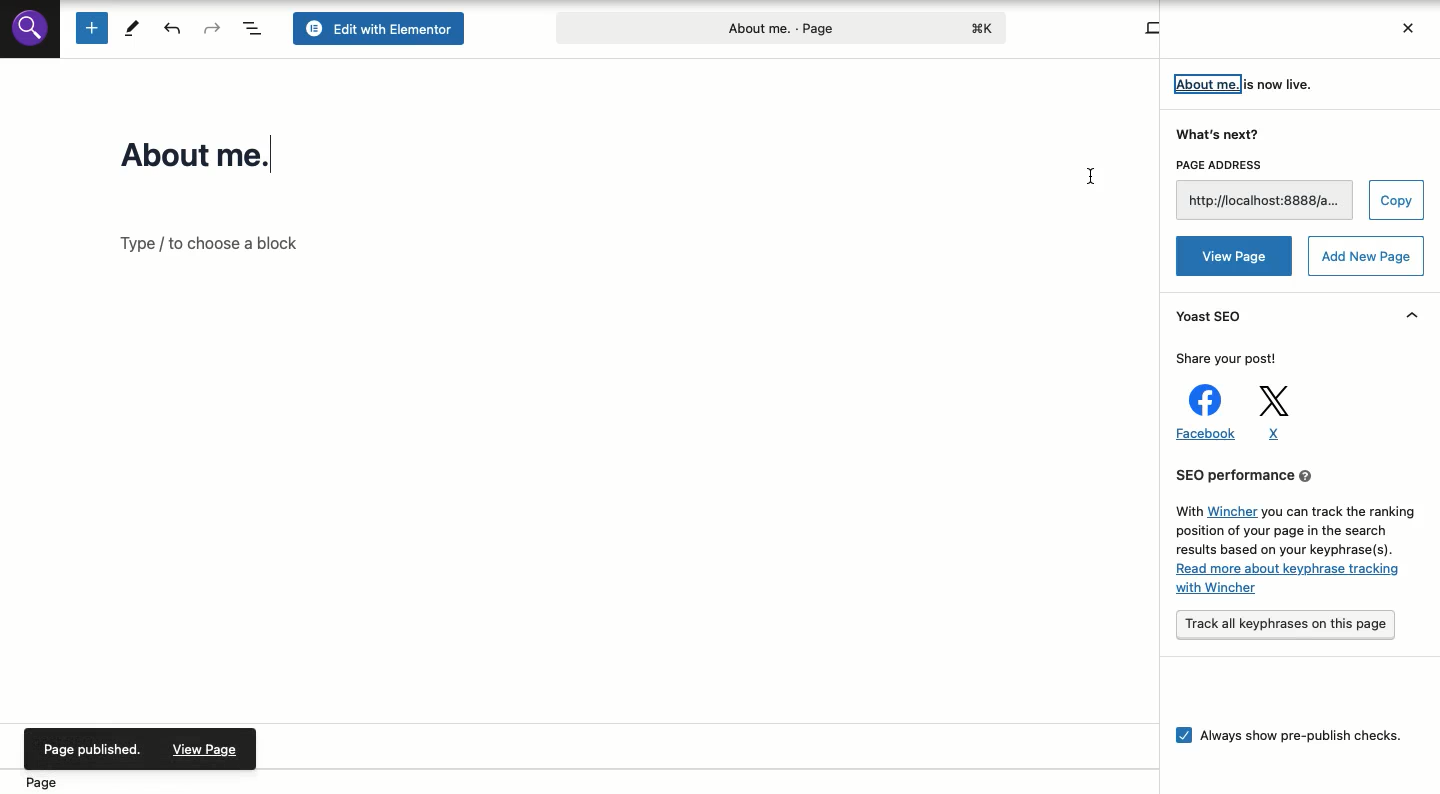 The height and width of the screenshot is (794, 1440). I want to click on Copy, so click(1398, 199).